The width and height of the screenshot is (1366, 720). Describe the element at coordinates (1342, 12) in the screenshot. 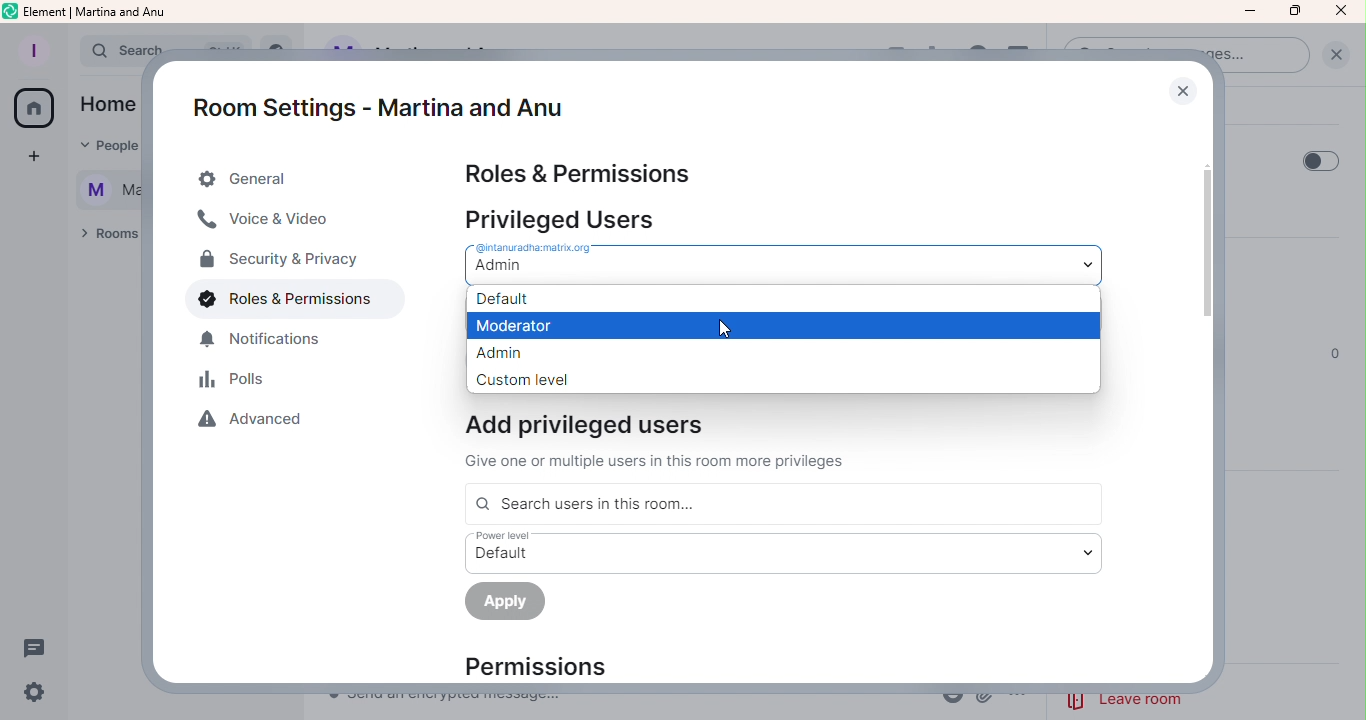

I see `Close Icon` at that location.